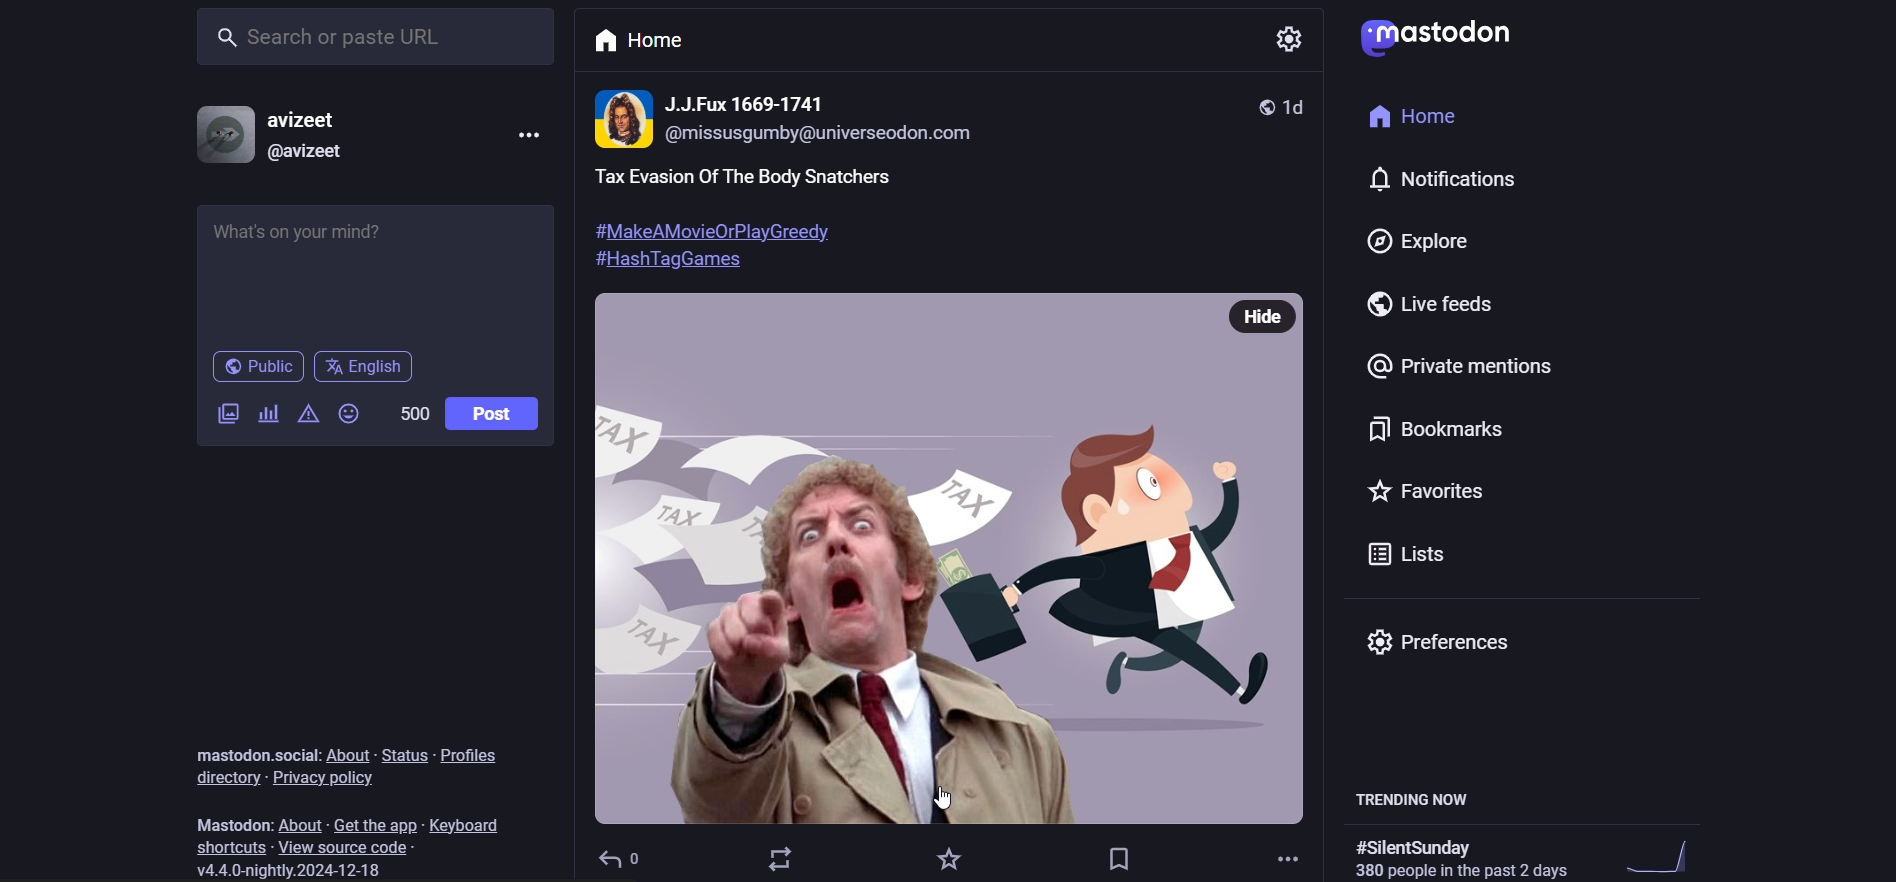 Image resolution: width=1896 pixels, height=882 pixels. I want to click on logo, so click(1446, 37).